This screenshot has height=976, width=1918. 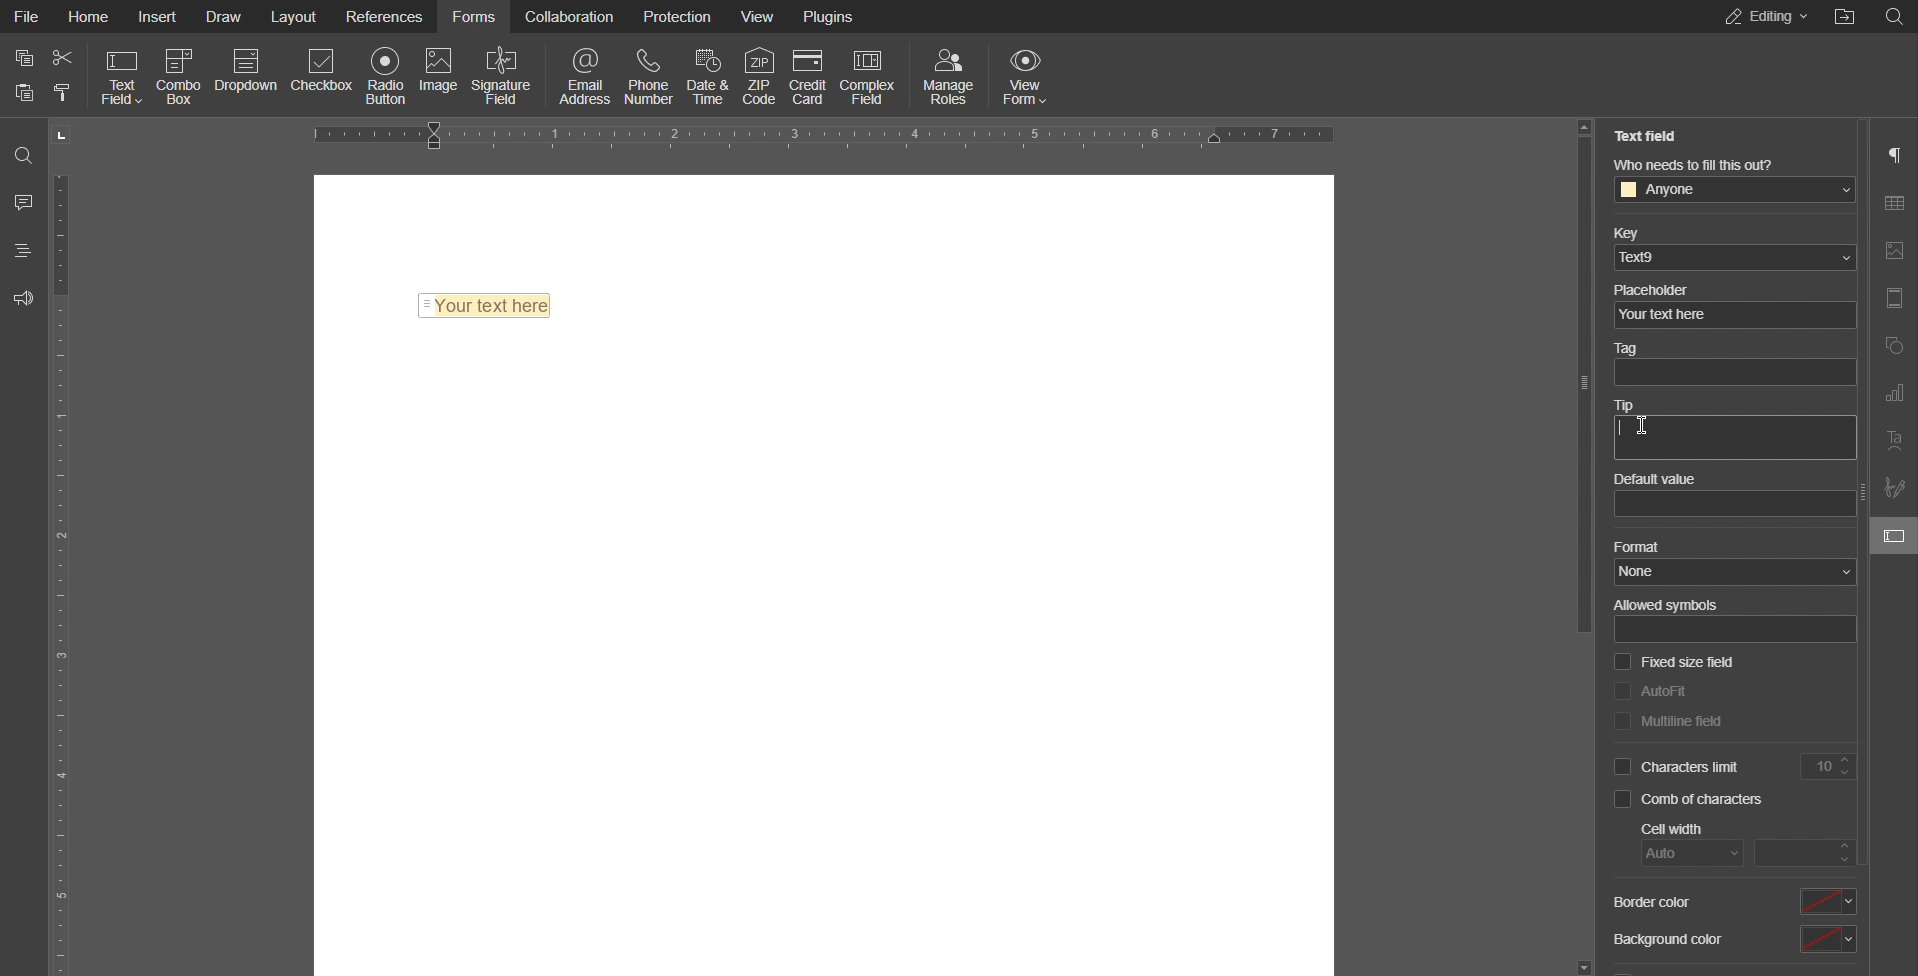 I want to click on Header and Footer, so click(x=1894, y=300).